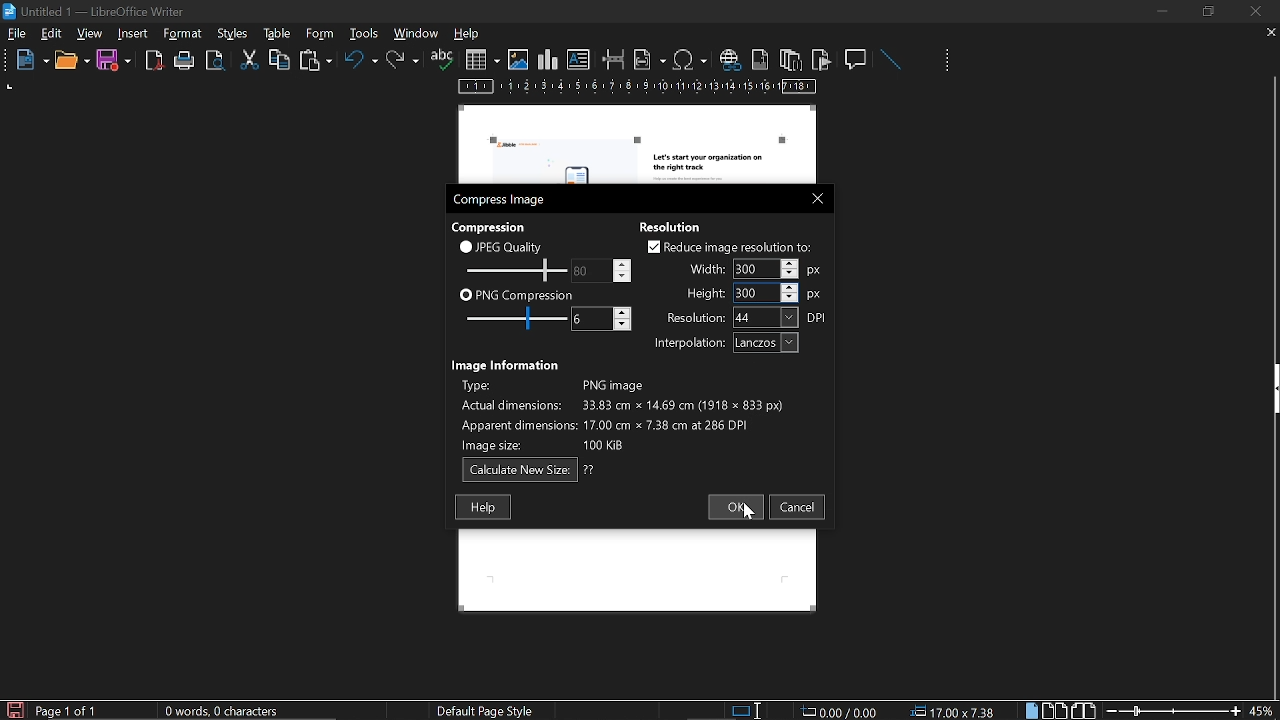 The height and width of the screenshot is (720, 1280). Describe the element at coordinates (97, 10) in the screenshot. I see `current window` at that location.